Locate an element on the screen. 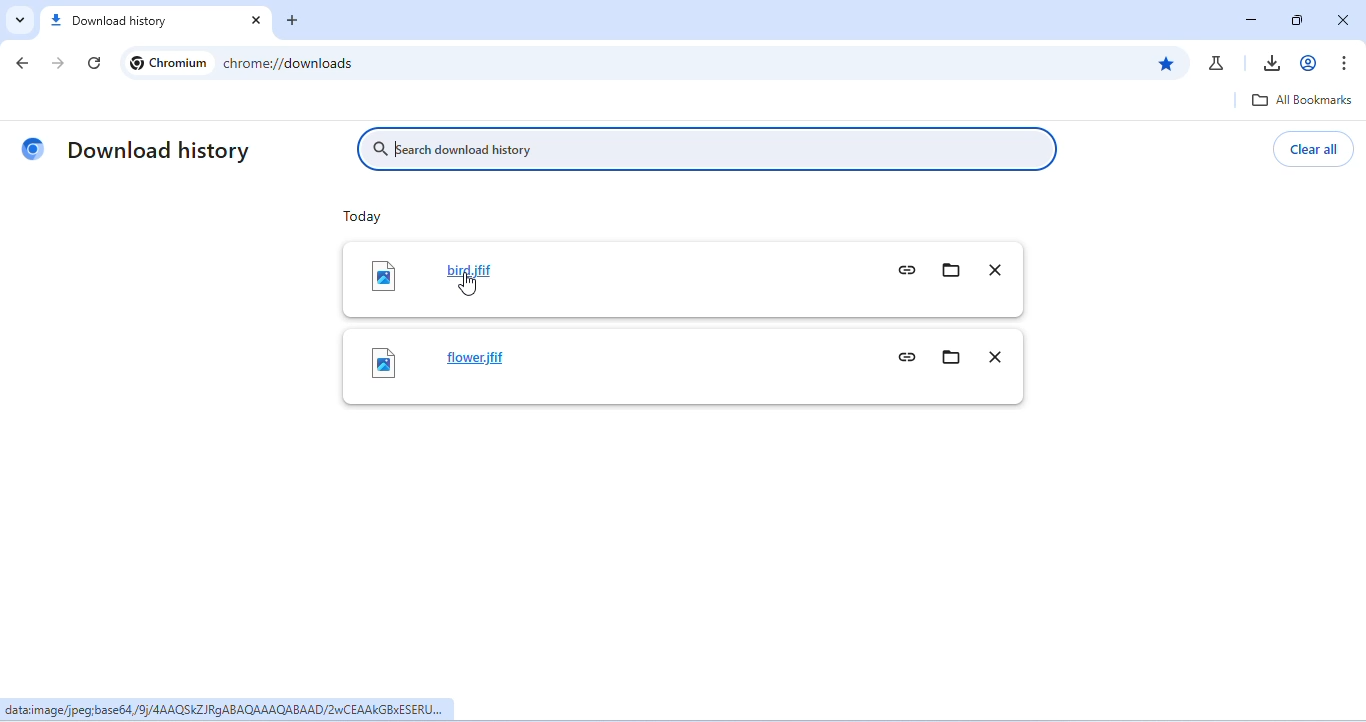  chrome labs is located at coordinates (1218, 63).